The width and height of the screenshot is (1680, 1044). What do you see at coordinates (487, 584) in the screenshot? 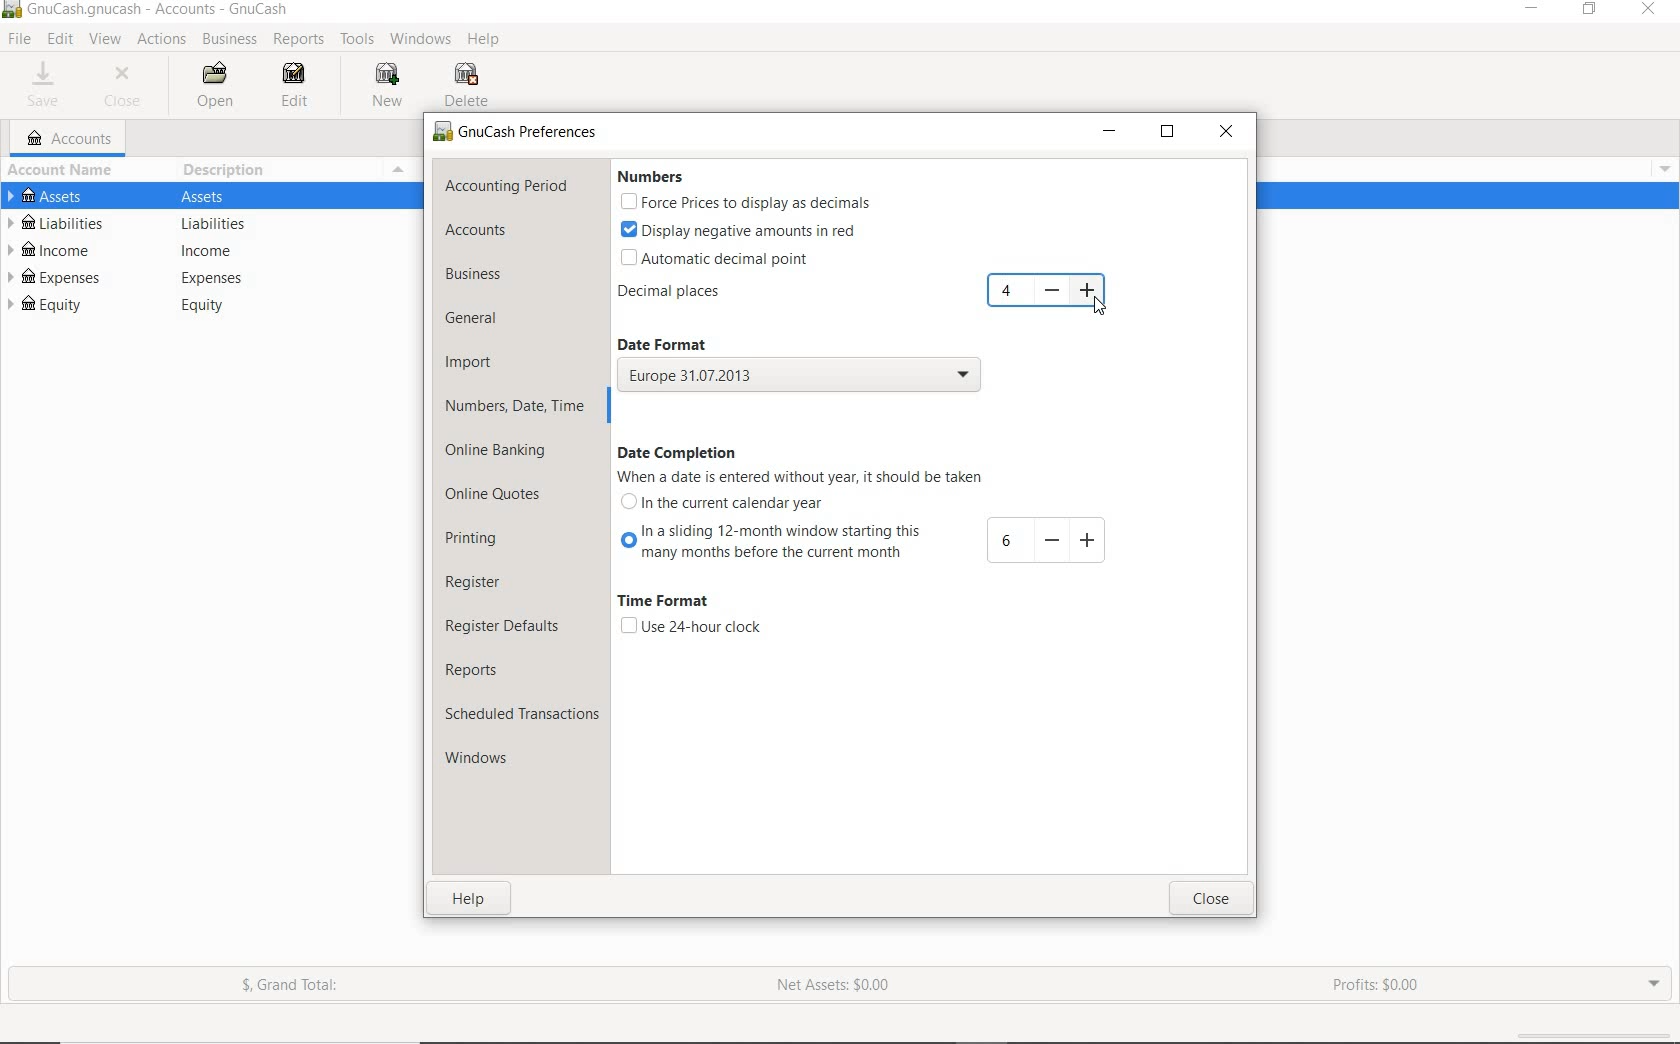
I see `register` at bounding box center [487, 584].